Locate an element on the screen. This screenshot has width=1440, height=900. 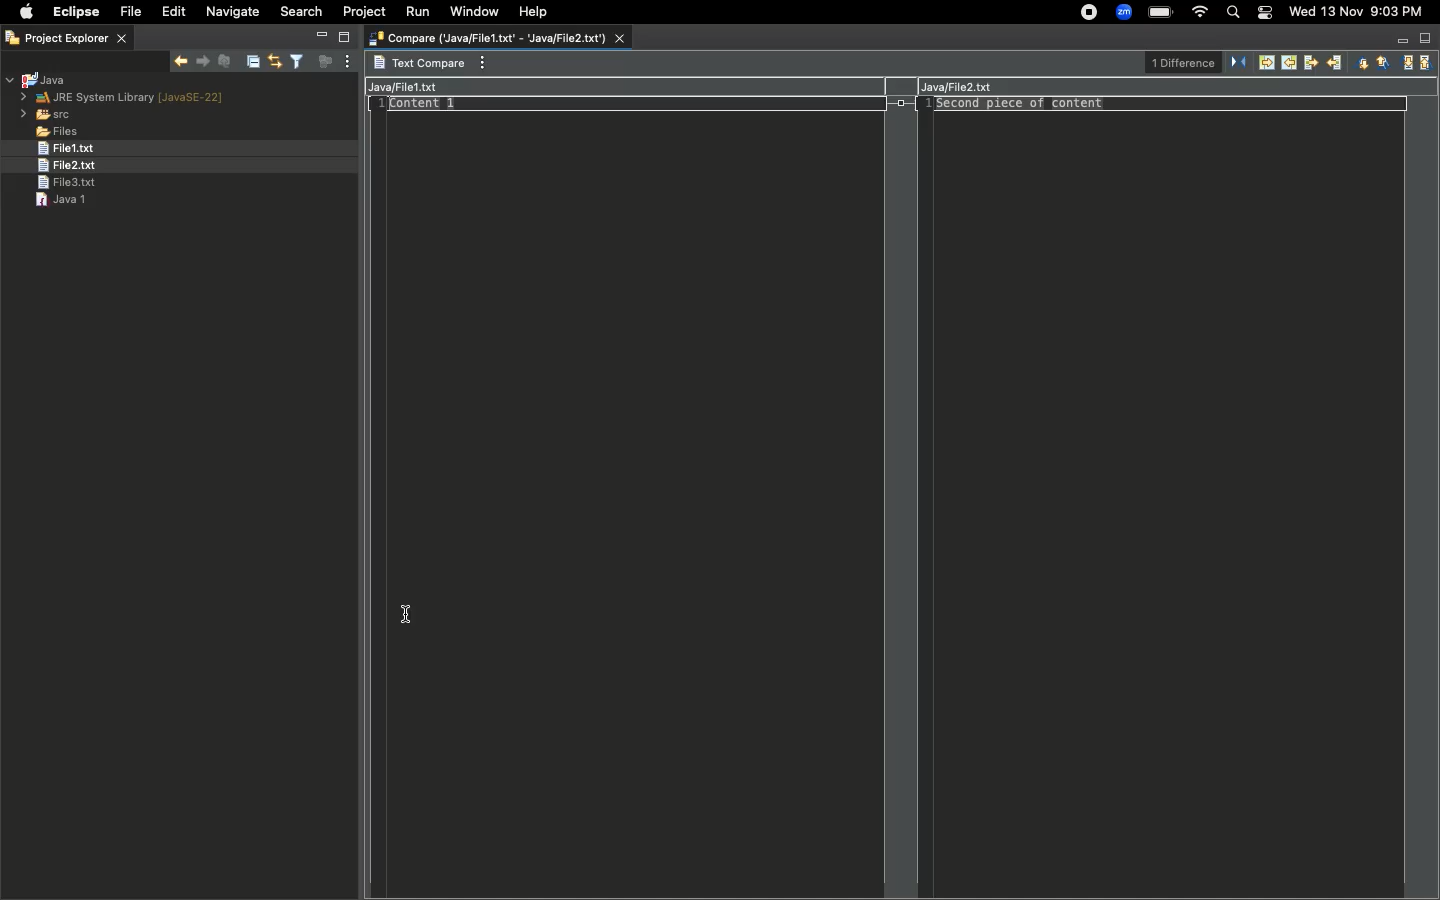
Edit is located at coordinates (170, 11).